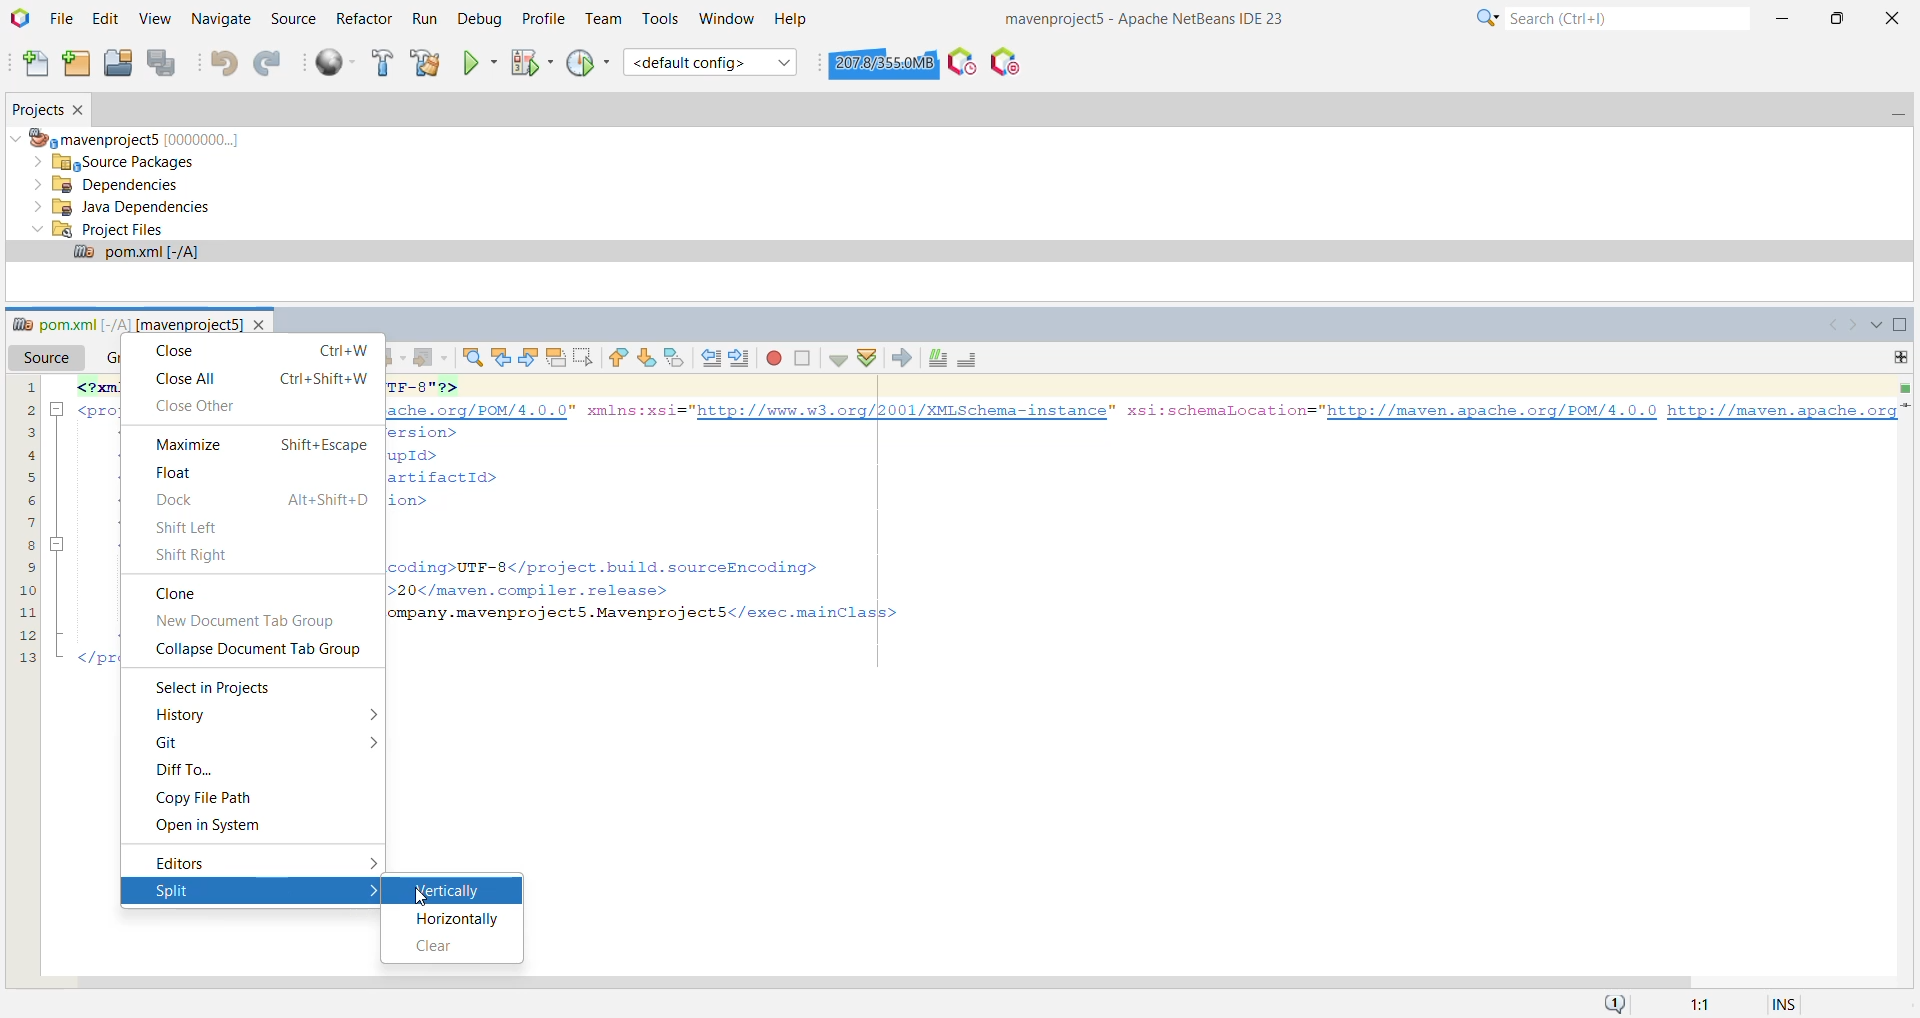 The height and width of the screenshot is (1018, 1920). I want to click on File, so click(62, 20).